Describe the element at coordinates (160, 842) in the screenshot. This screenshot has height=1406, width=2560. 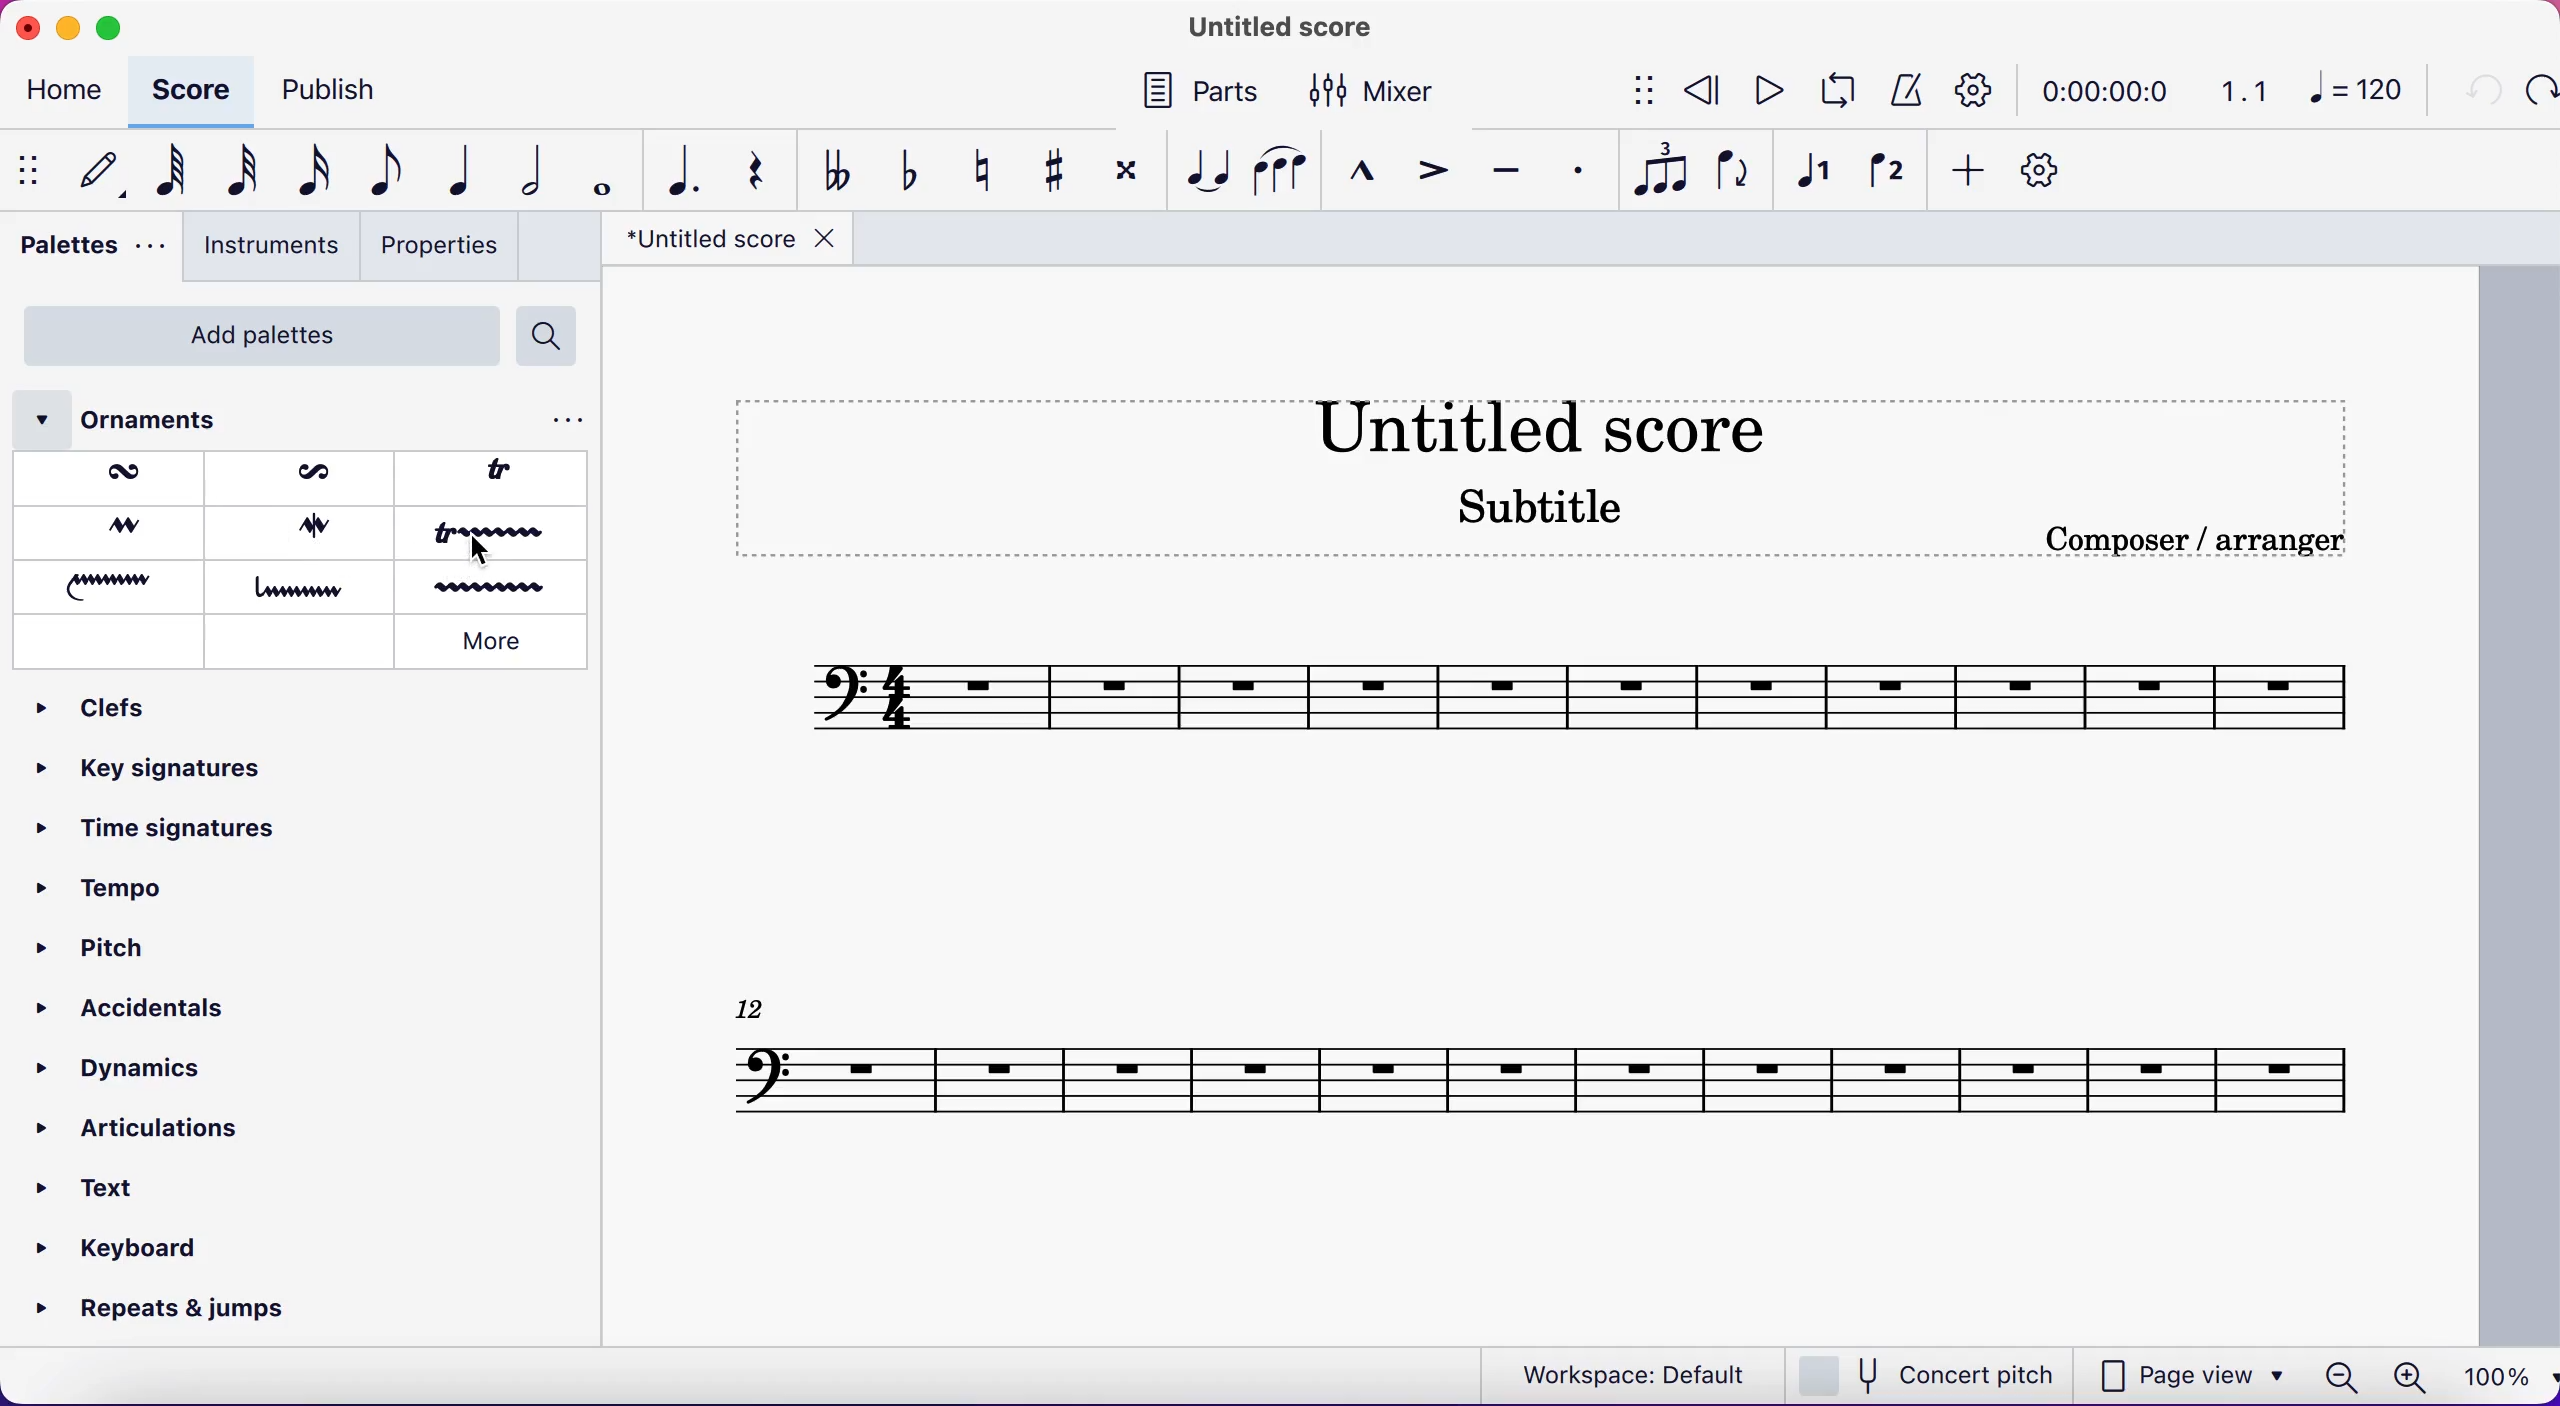
I see `time signatures` at that location.